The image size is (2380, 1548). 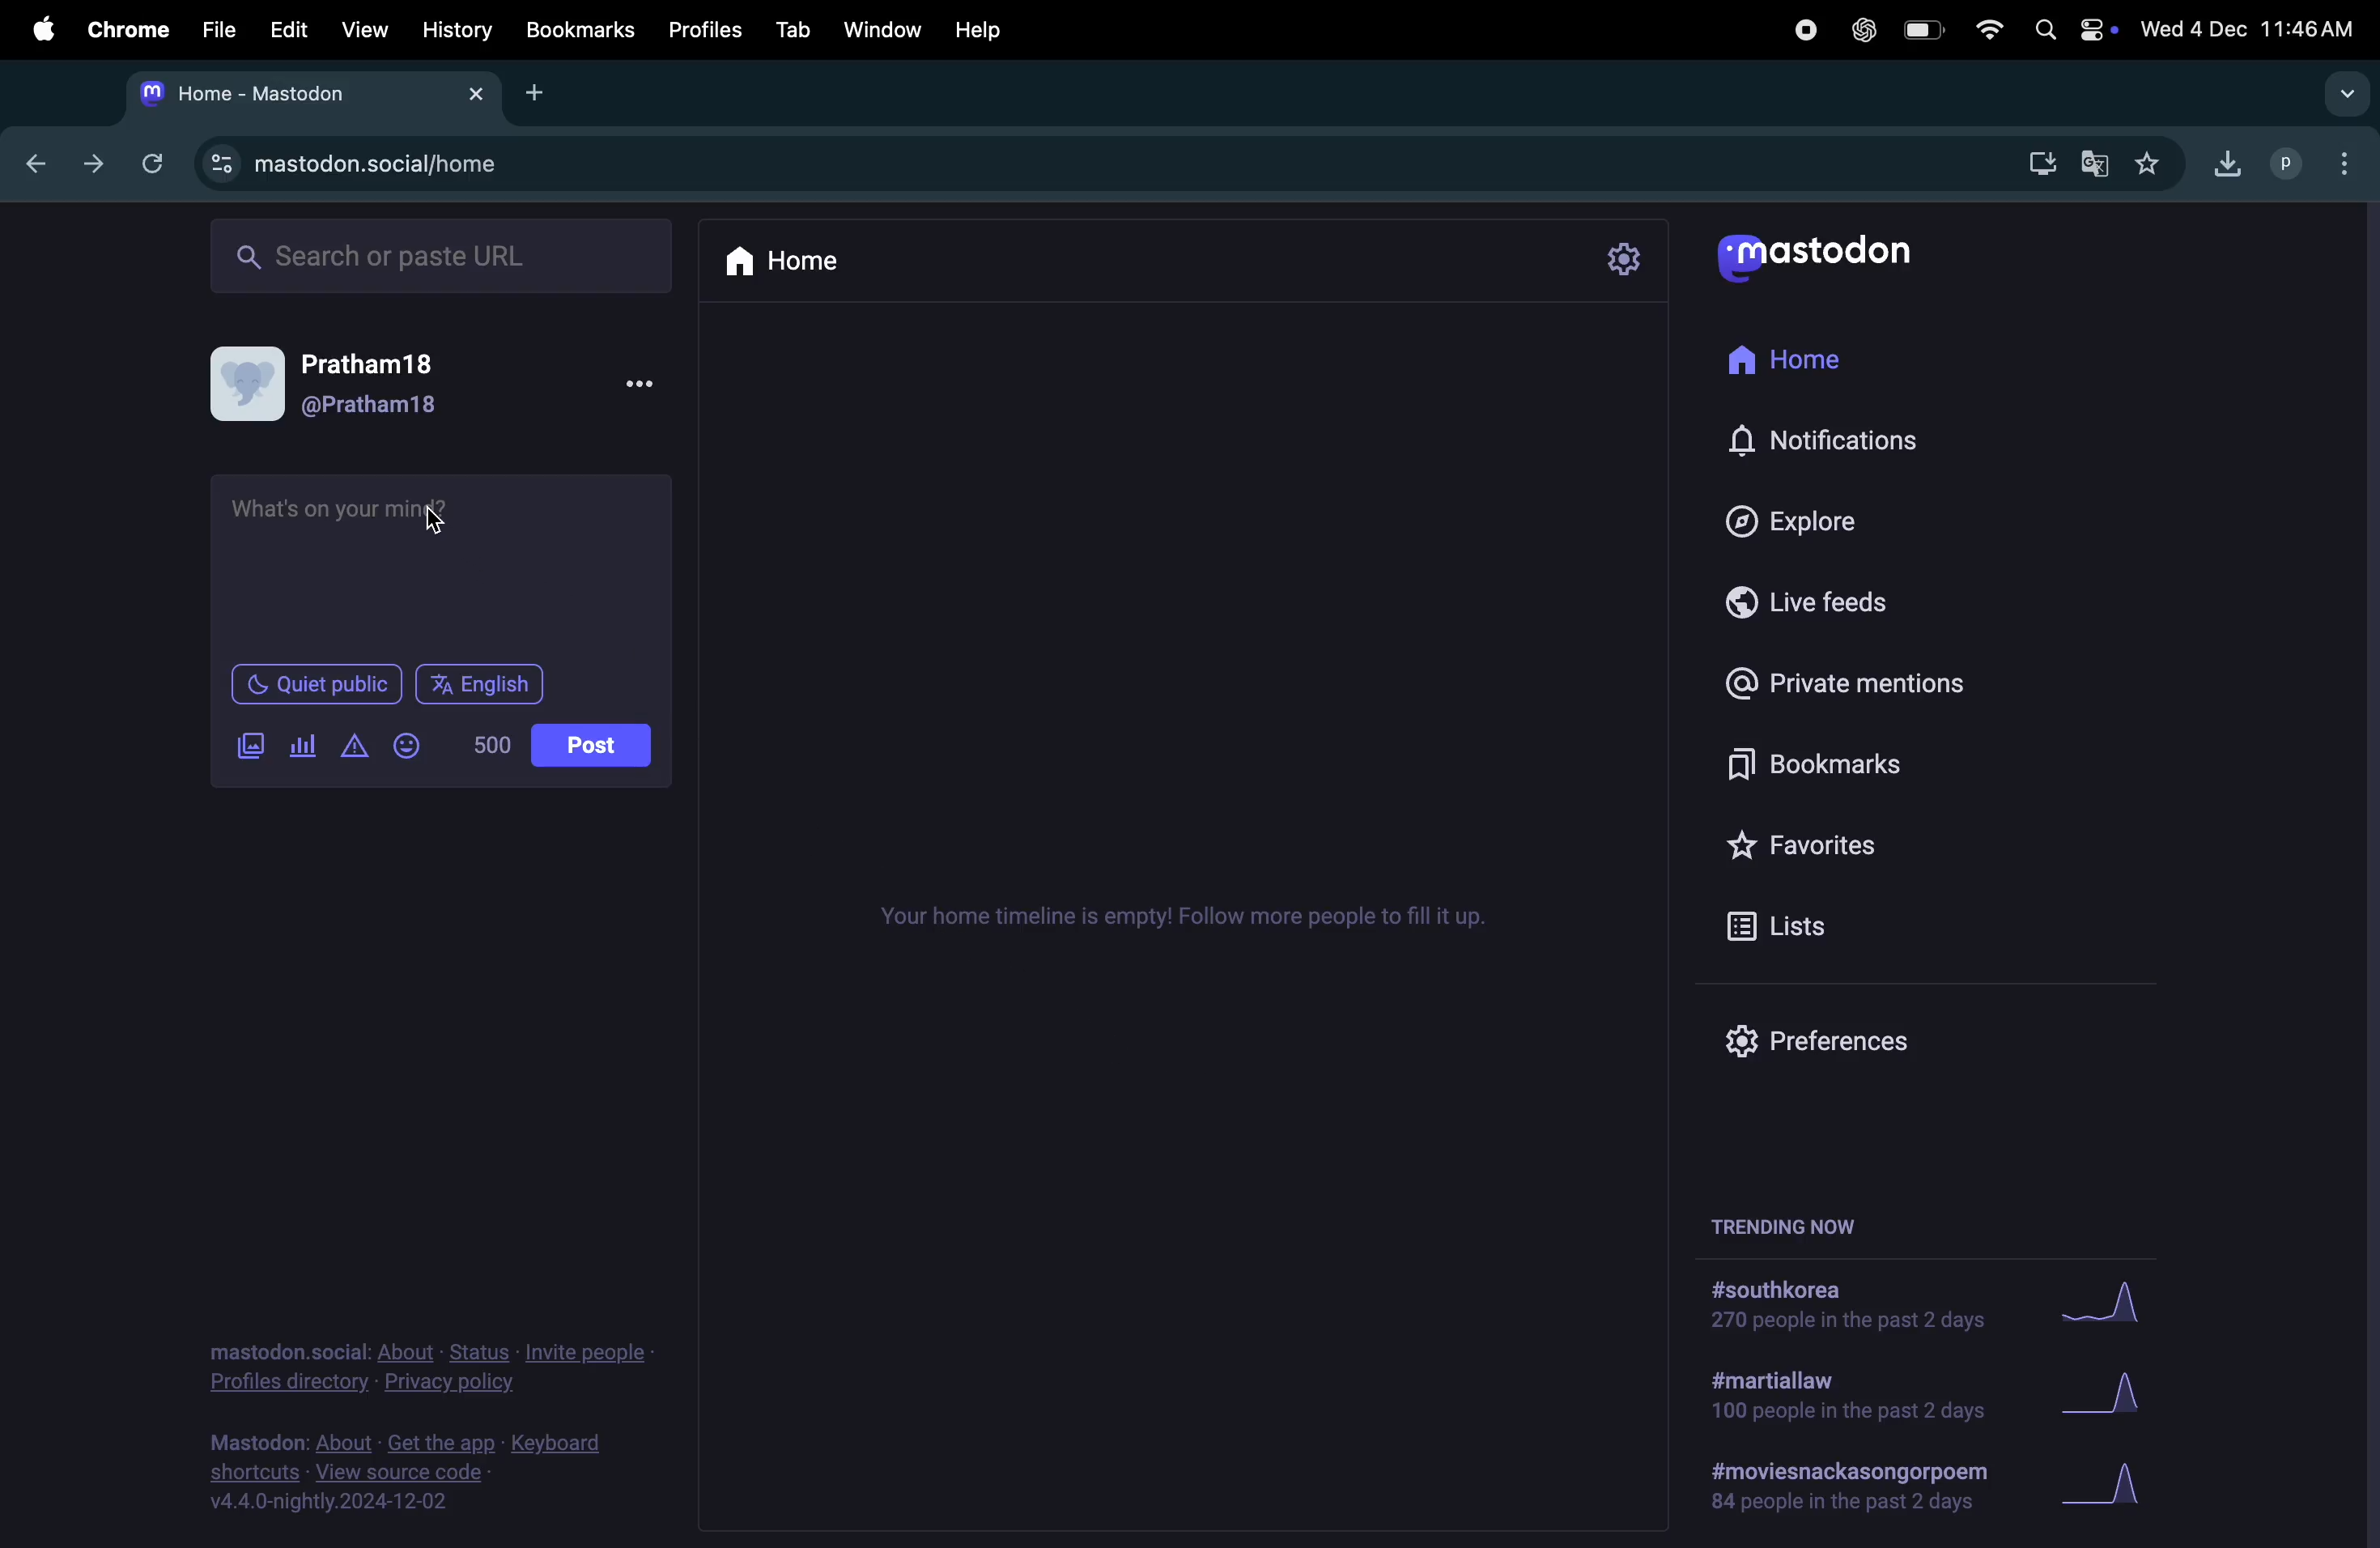 I want to click on History, so click(x=454, y=33).